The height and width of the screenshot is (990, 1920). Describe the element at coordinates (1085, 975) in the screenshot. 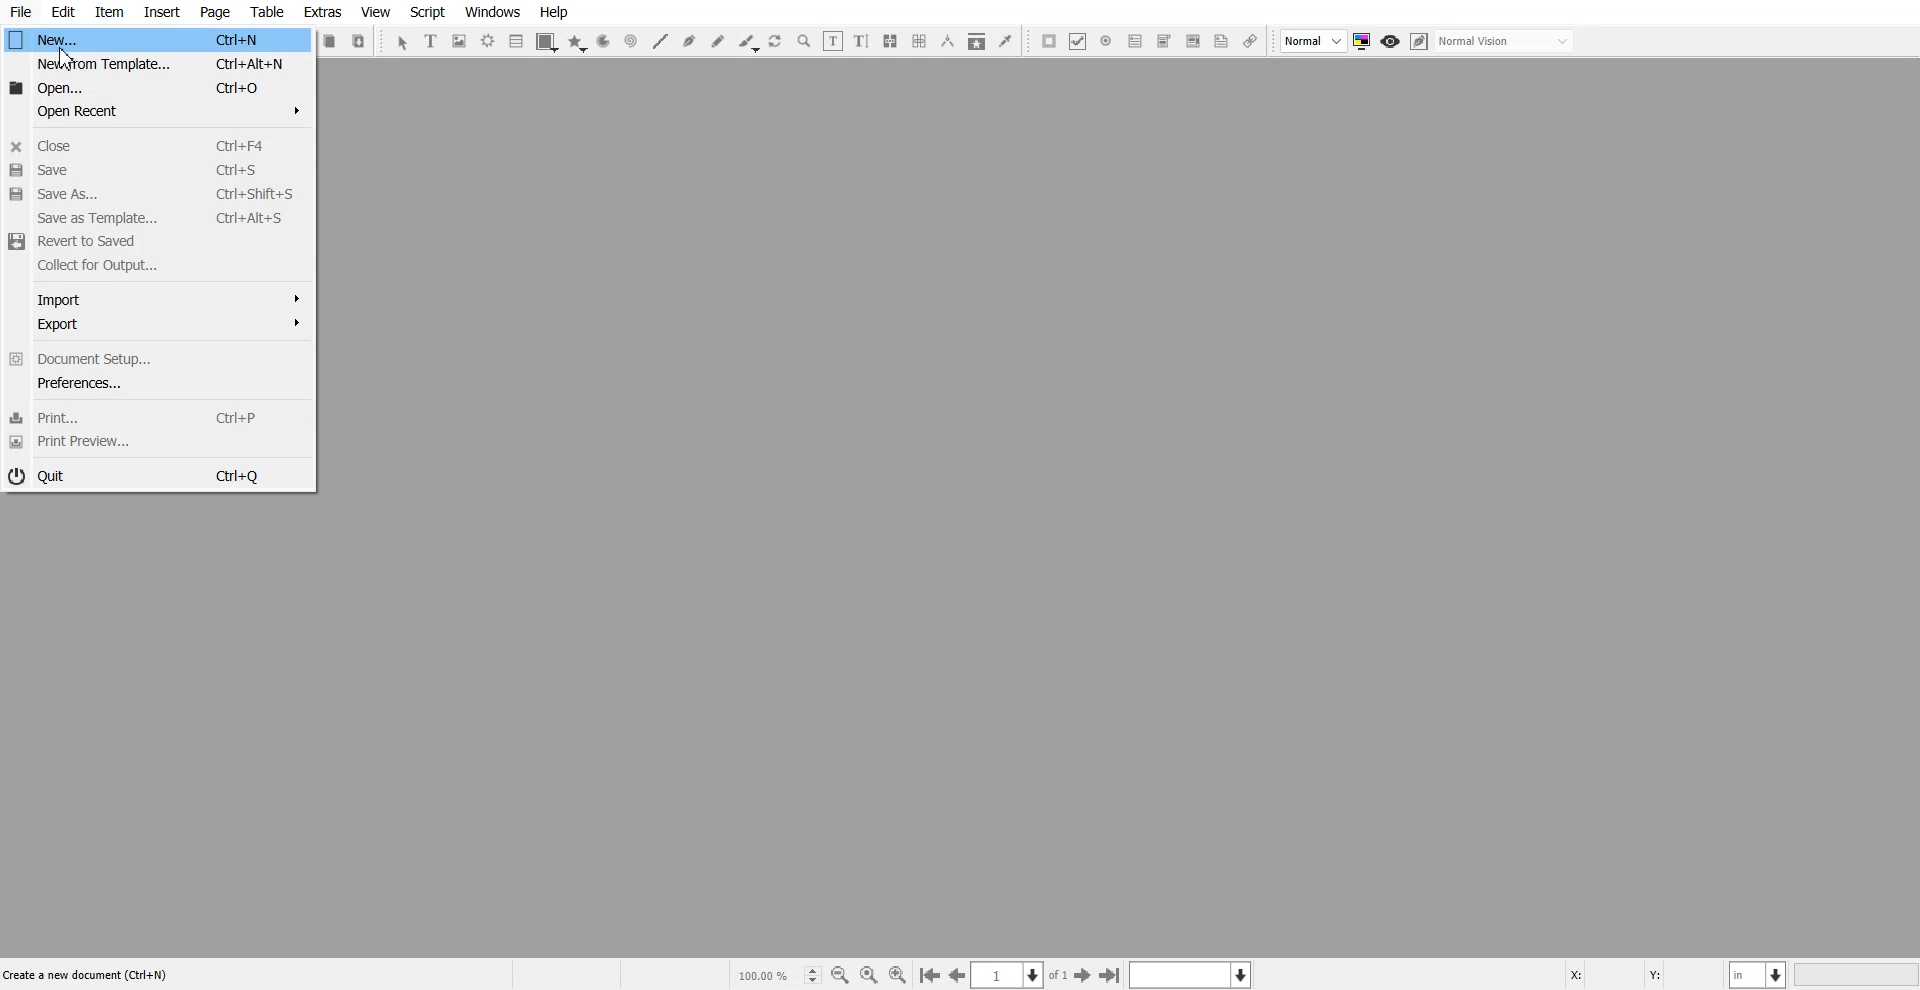

I see `Go to the First page` at that location.